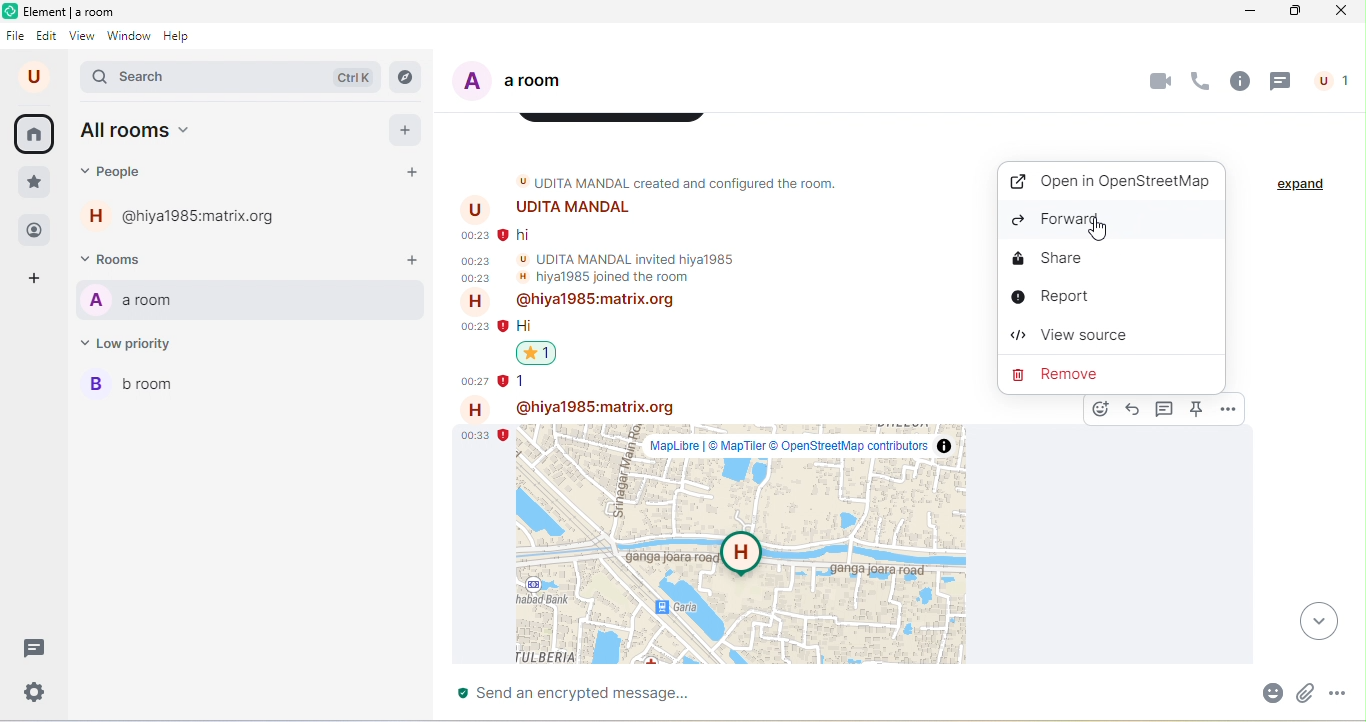 This screenshot has height=722, width=1366. What do you see at coordinates (1318, 623) in the screenshot?
I see `drop down` at bounding box center [1318, 623].